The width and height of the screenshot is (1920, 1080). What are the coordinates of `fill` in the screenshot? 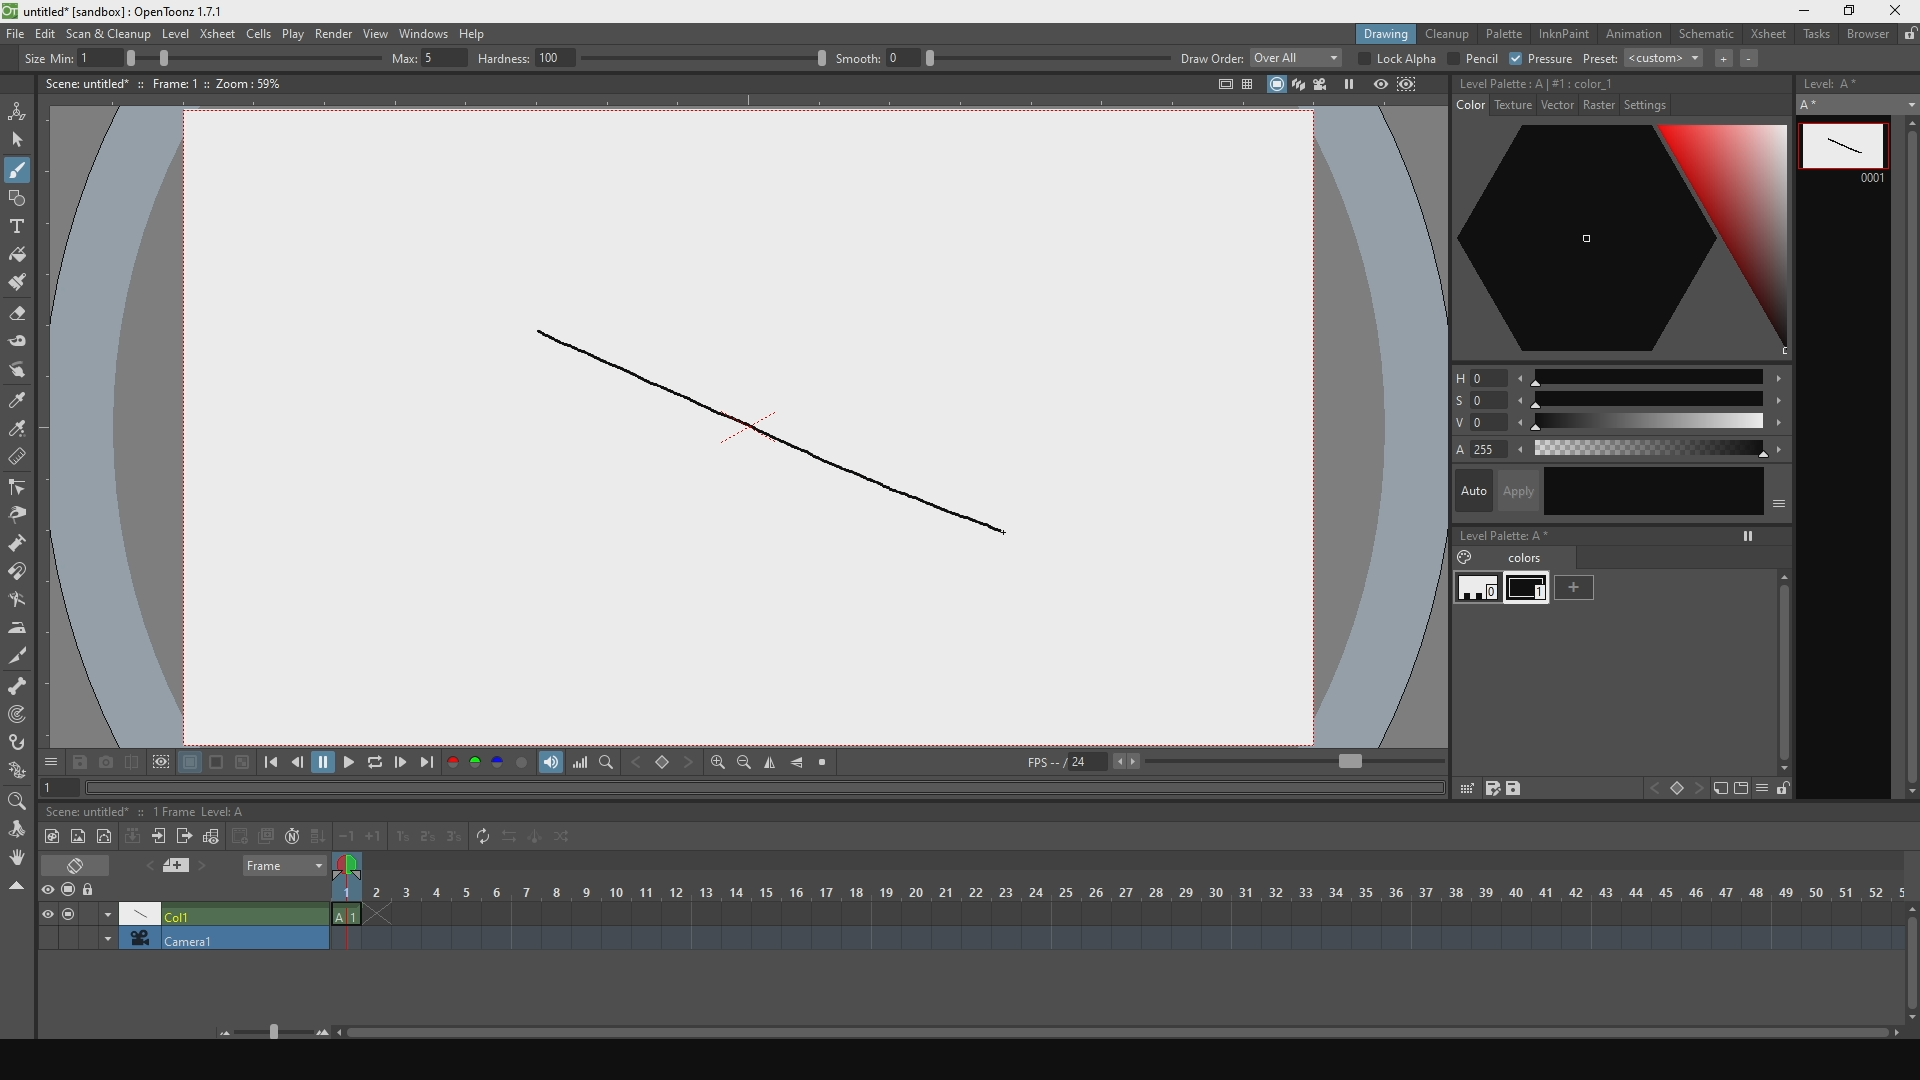 It's located at (18, 254).